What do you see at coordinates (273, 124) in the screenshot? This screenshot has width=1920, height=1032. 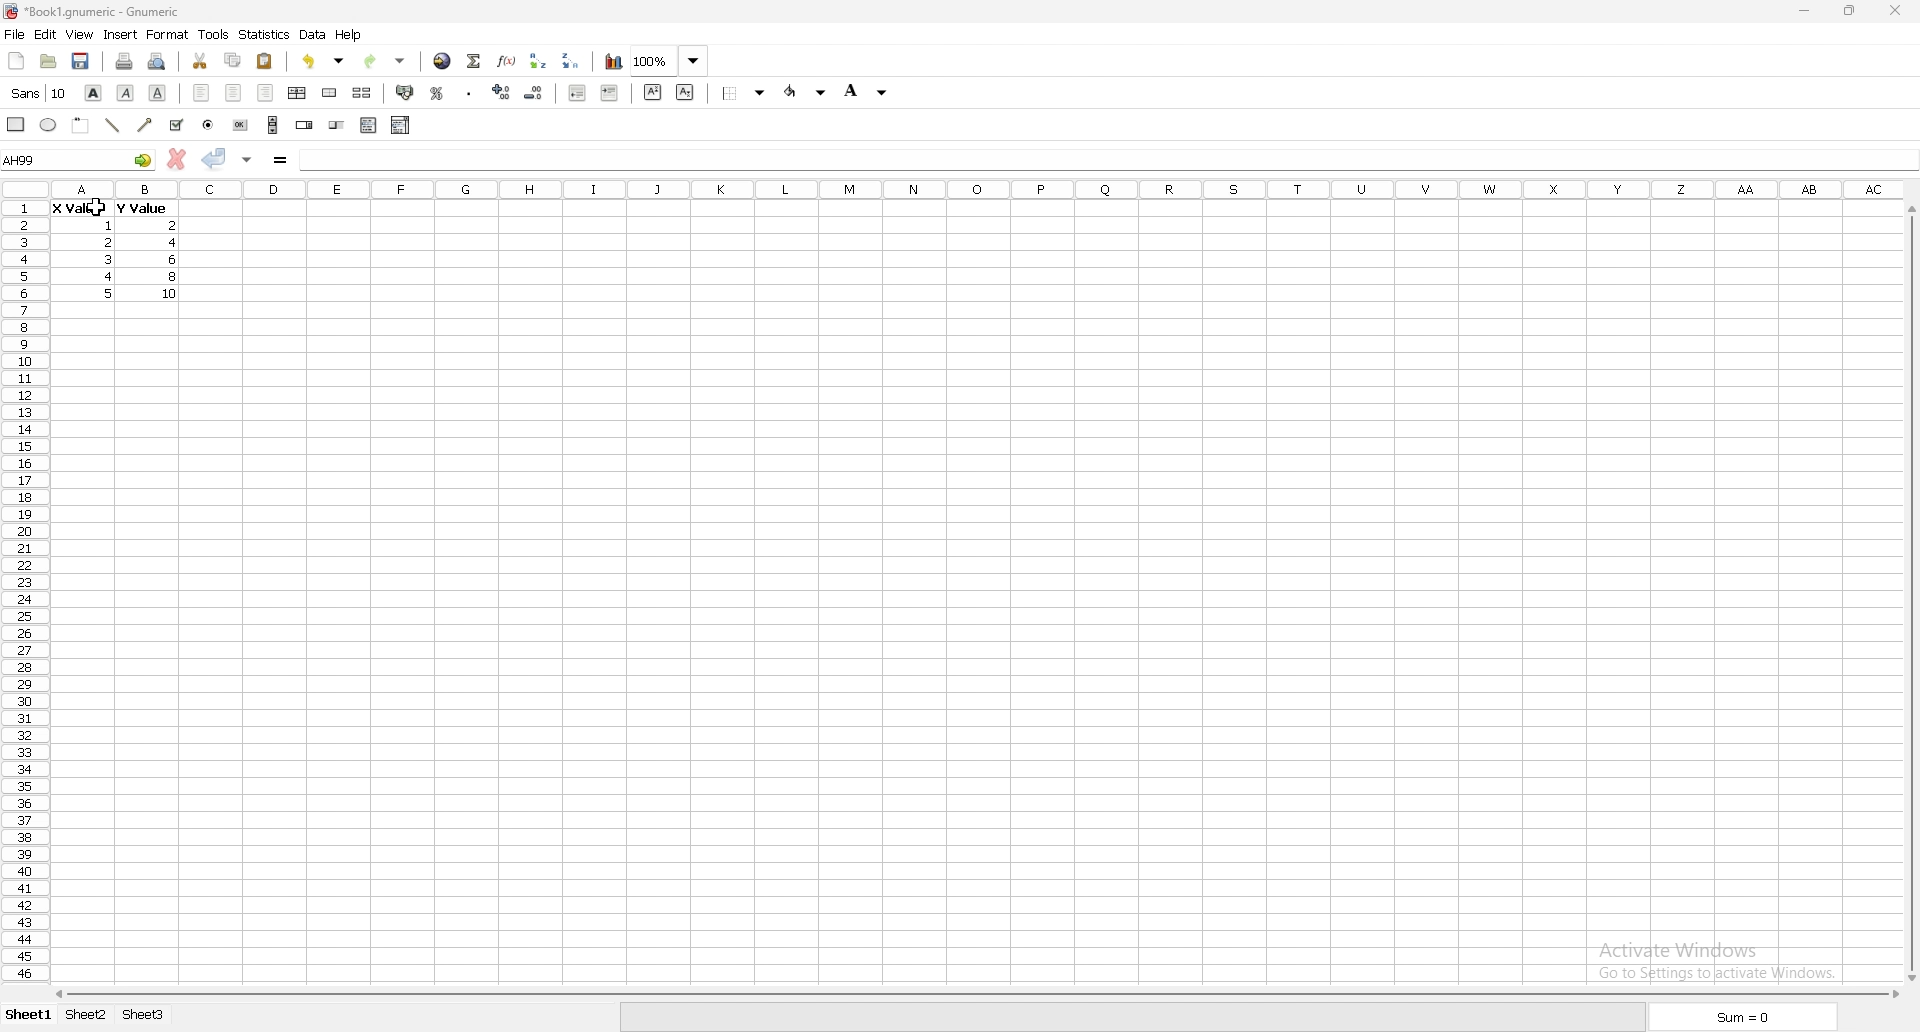 I see `scroll bar` at bounding box center [273, 124].